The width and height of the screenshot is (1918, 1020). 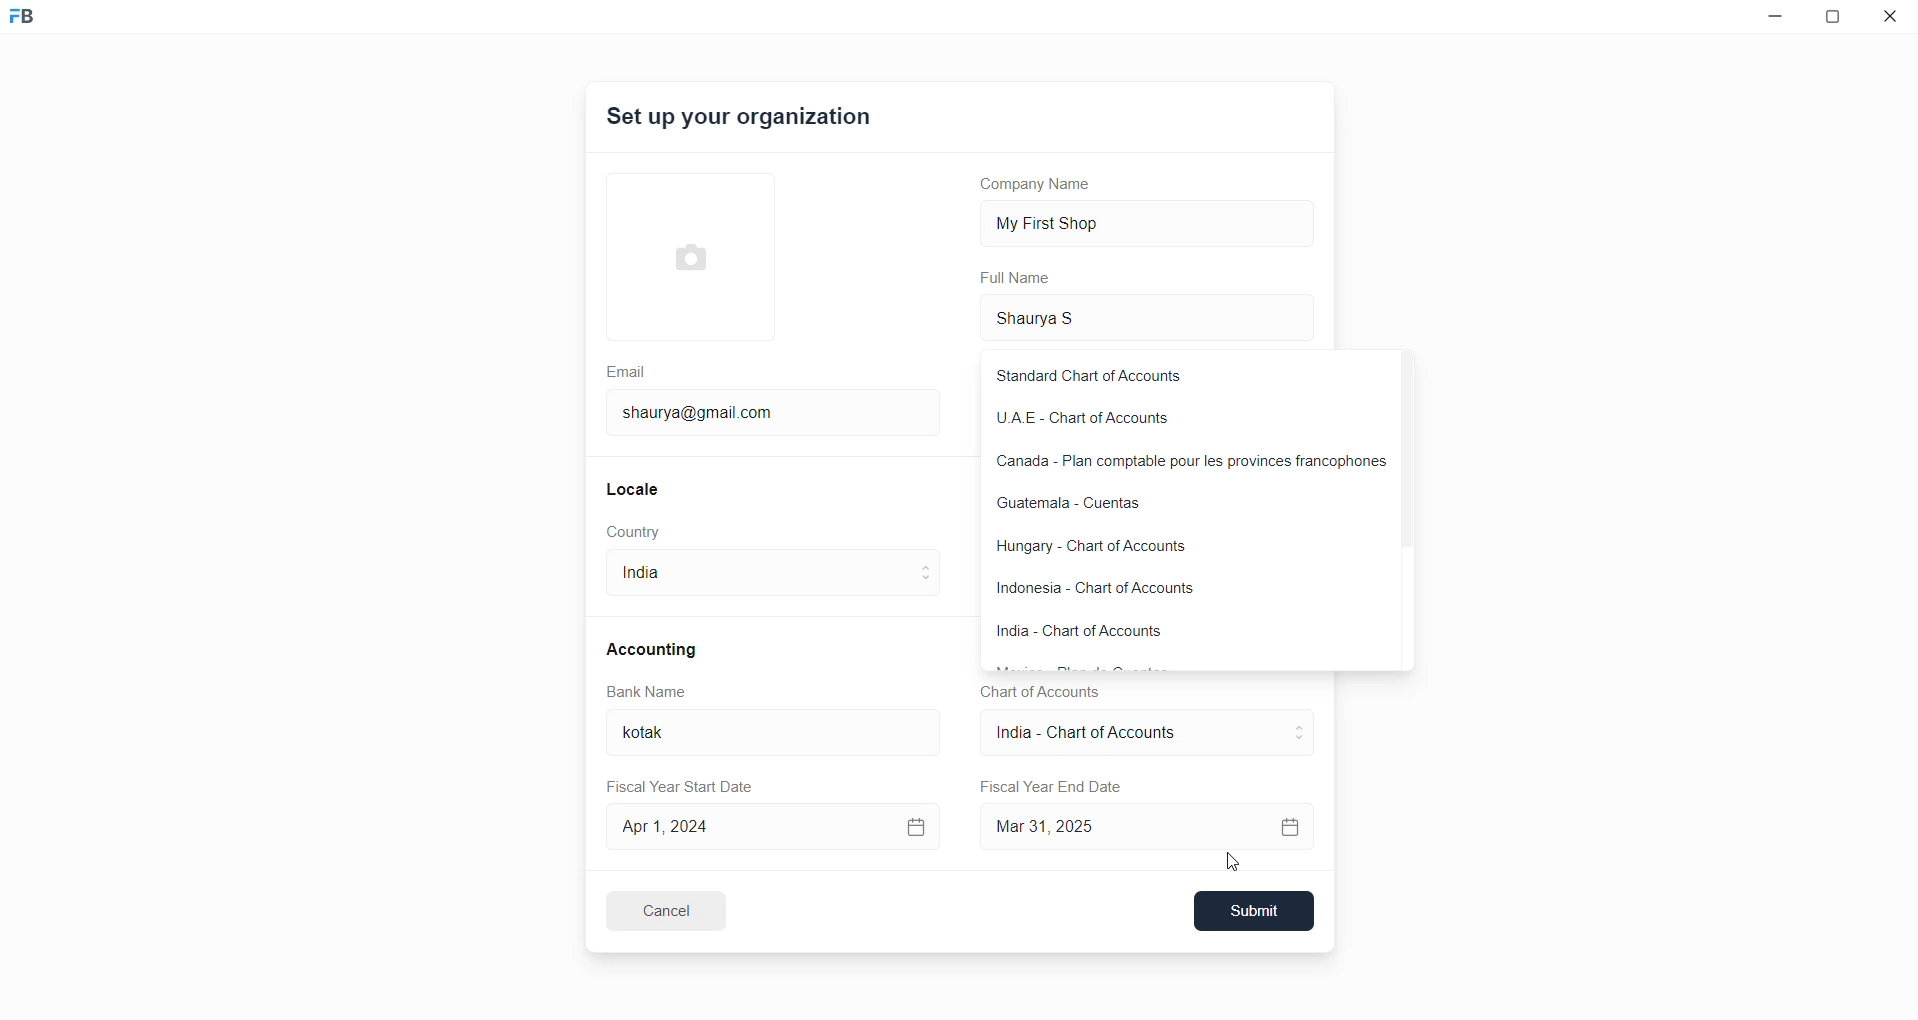 What do you see at coordinates (1183, 465) in the screenshot?
I see `Canada - Plan comptable pour les provinces francophores` at bounding box center [1183, 465].